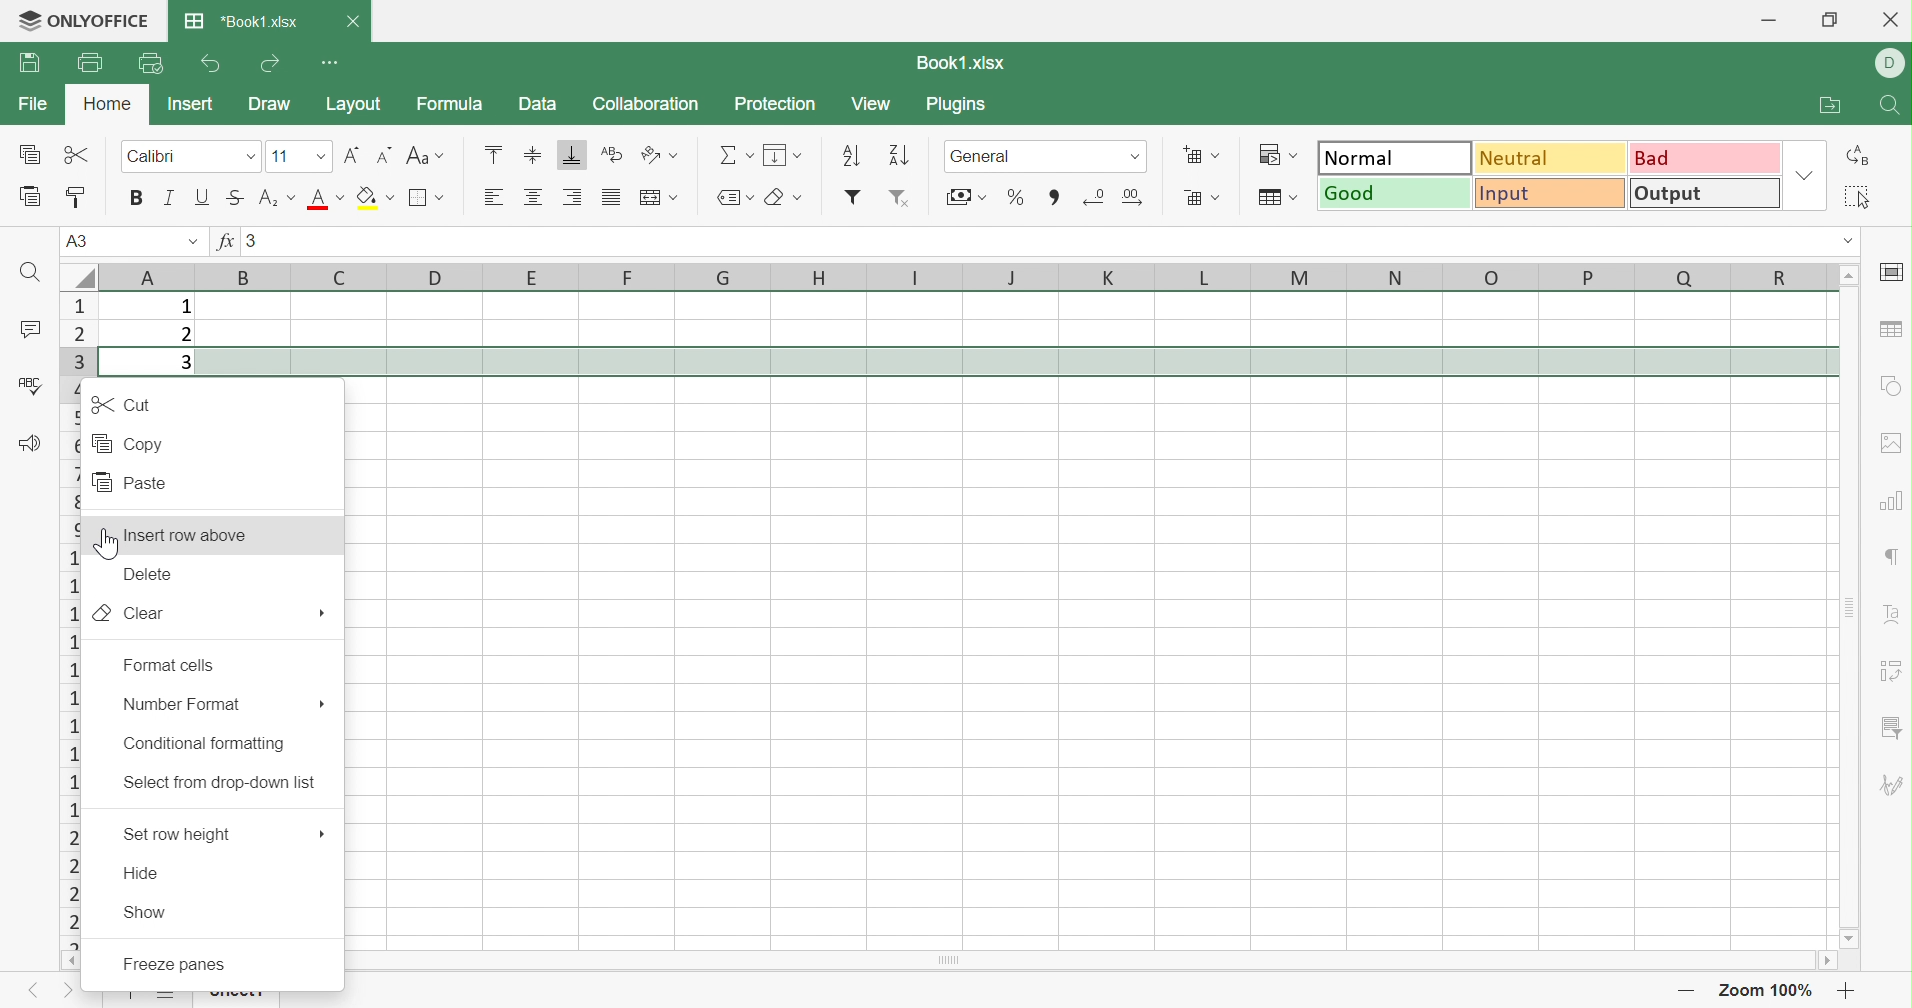  Describe the element at coordinates (1685, 991) in the screenshot. I see `Zoom out` at that location.